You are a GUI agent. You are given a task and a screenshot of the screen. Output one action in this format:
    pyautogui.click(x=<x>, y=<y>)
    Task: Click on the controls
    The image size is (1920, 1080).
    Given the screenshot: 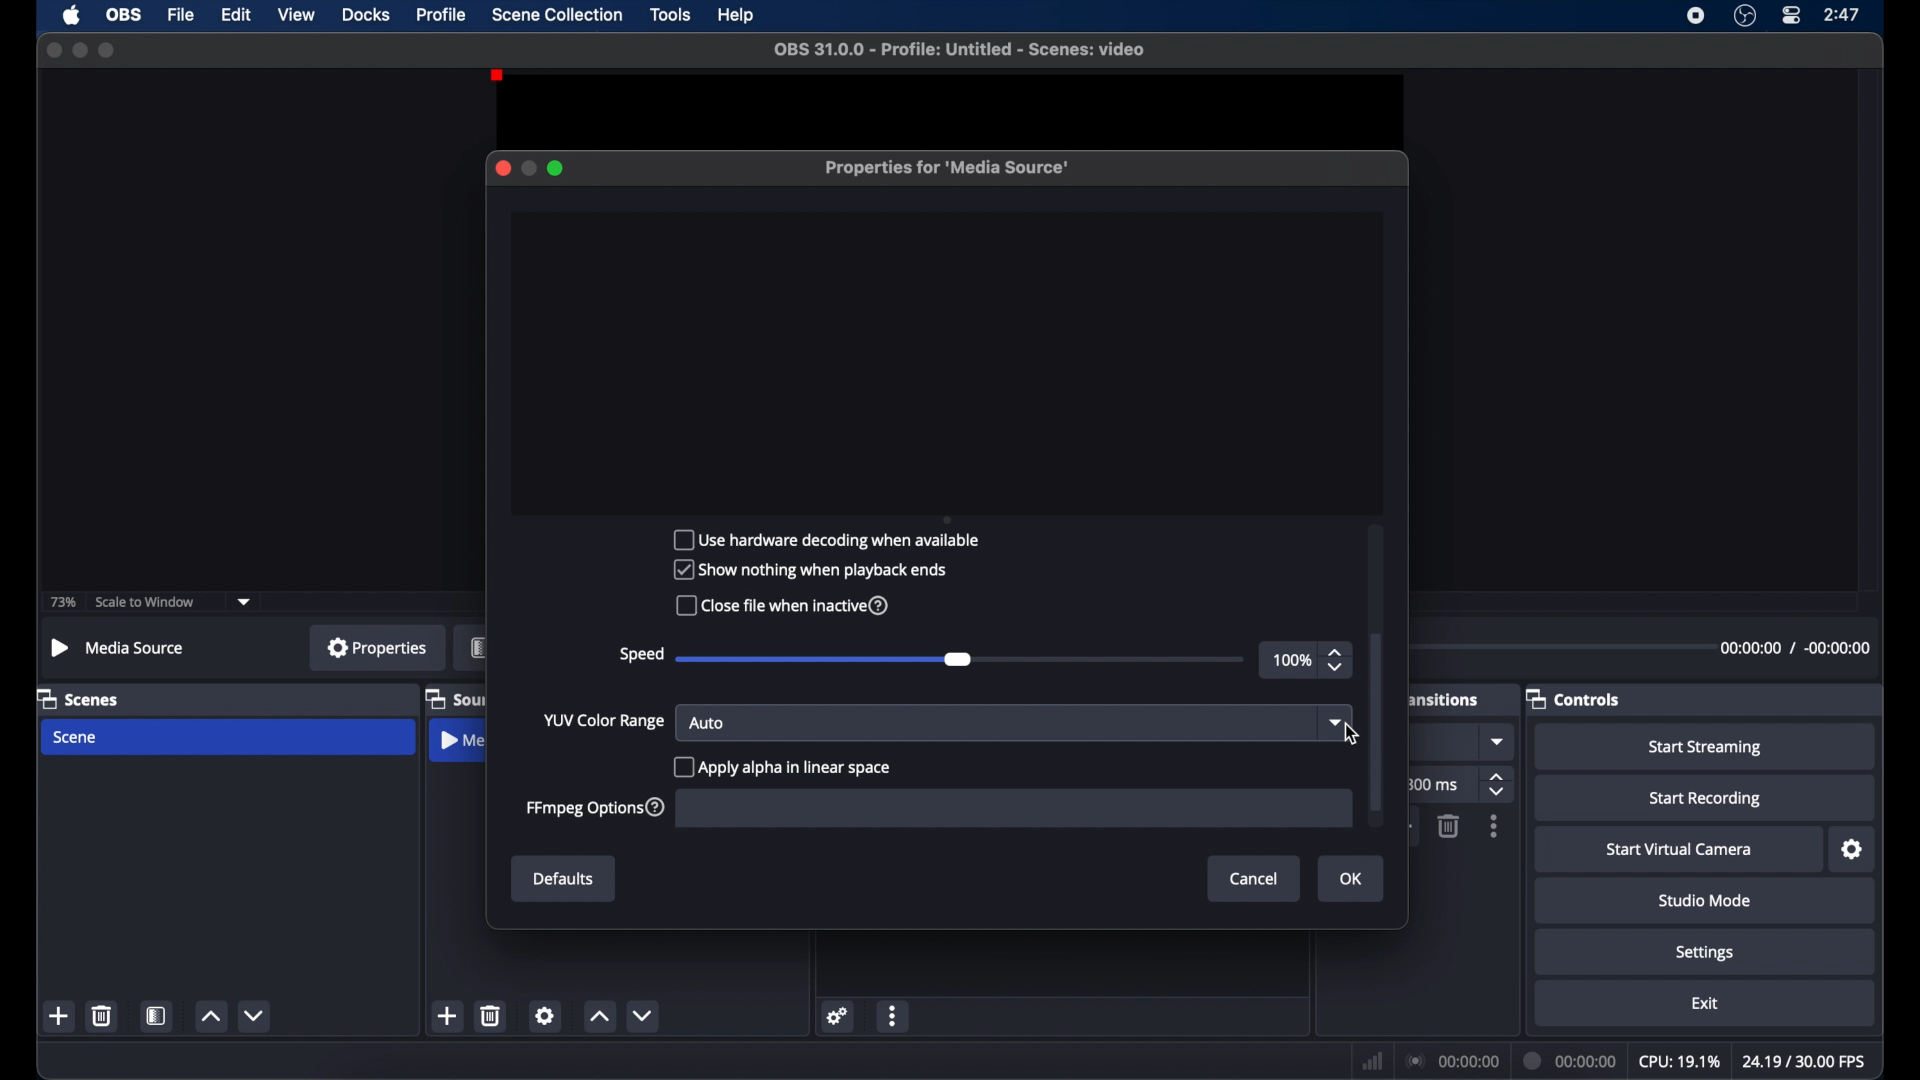 What is the action you would take?
    pyautogui.click(x=1574, y=698)
    